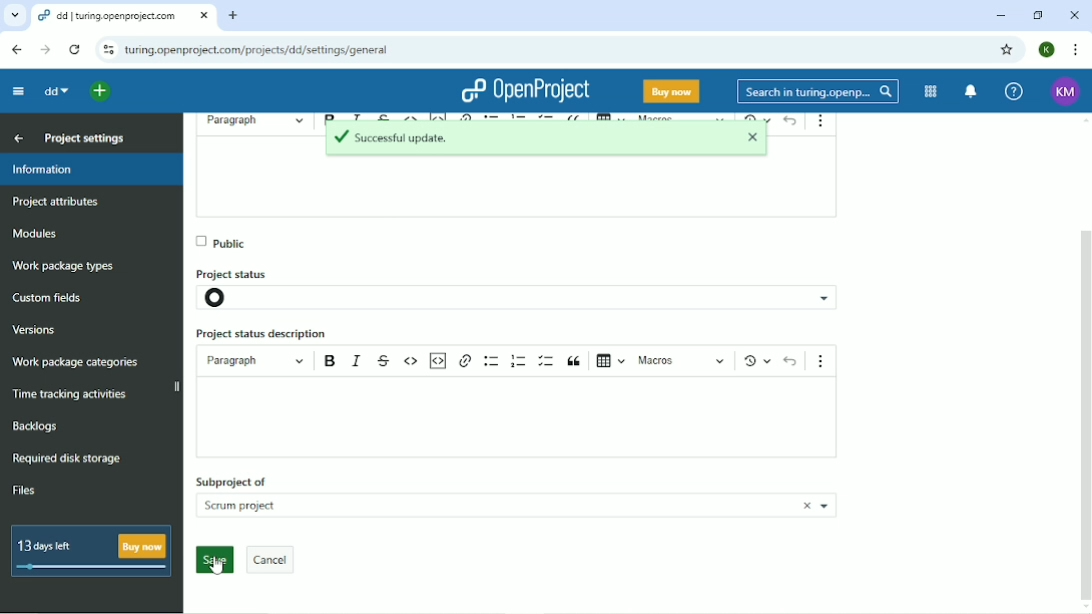 The width and height of the screenshot is (1092, 614). I want to click on Public, so click(221, 239).